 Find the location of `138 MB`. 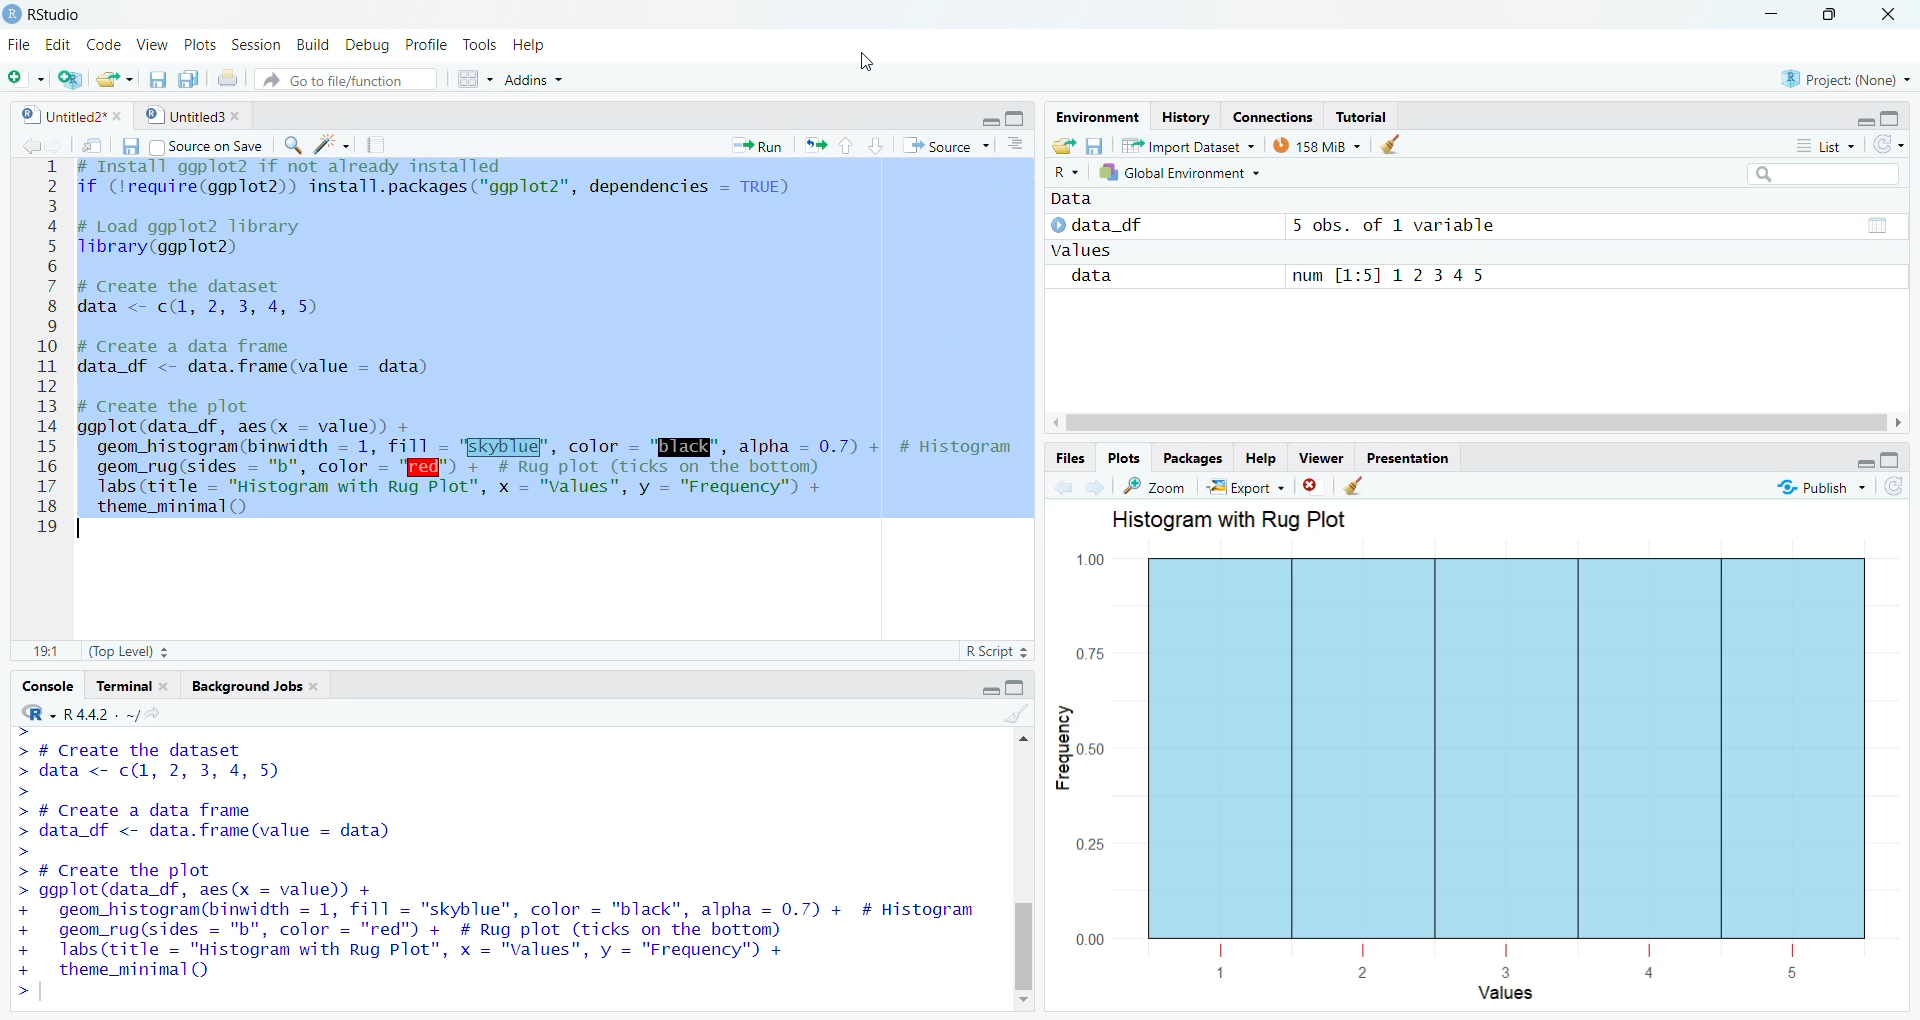

138 MB is located at coordinates (1313, 144).